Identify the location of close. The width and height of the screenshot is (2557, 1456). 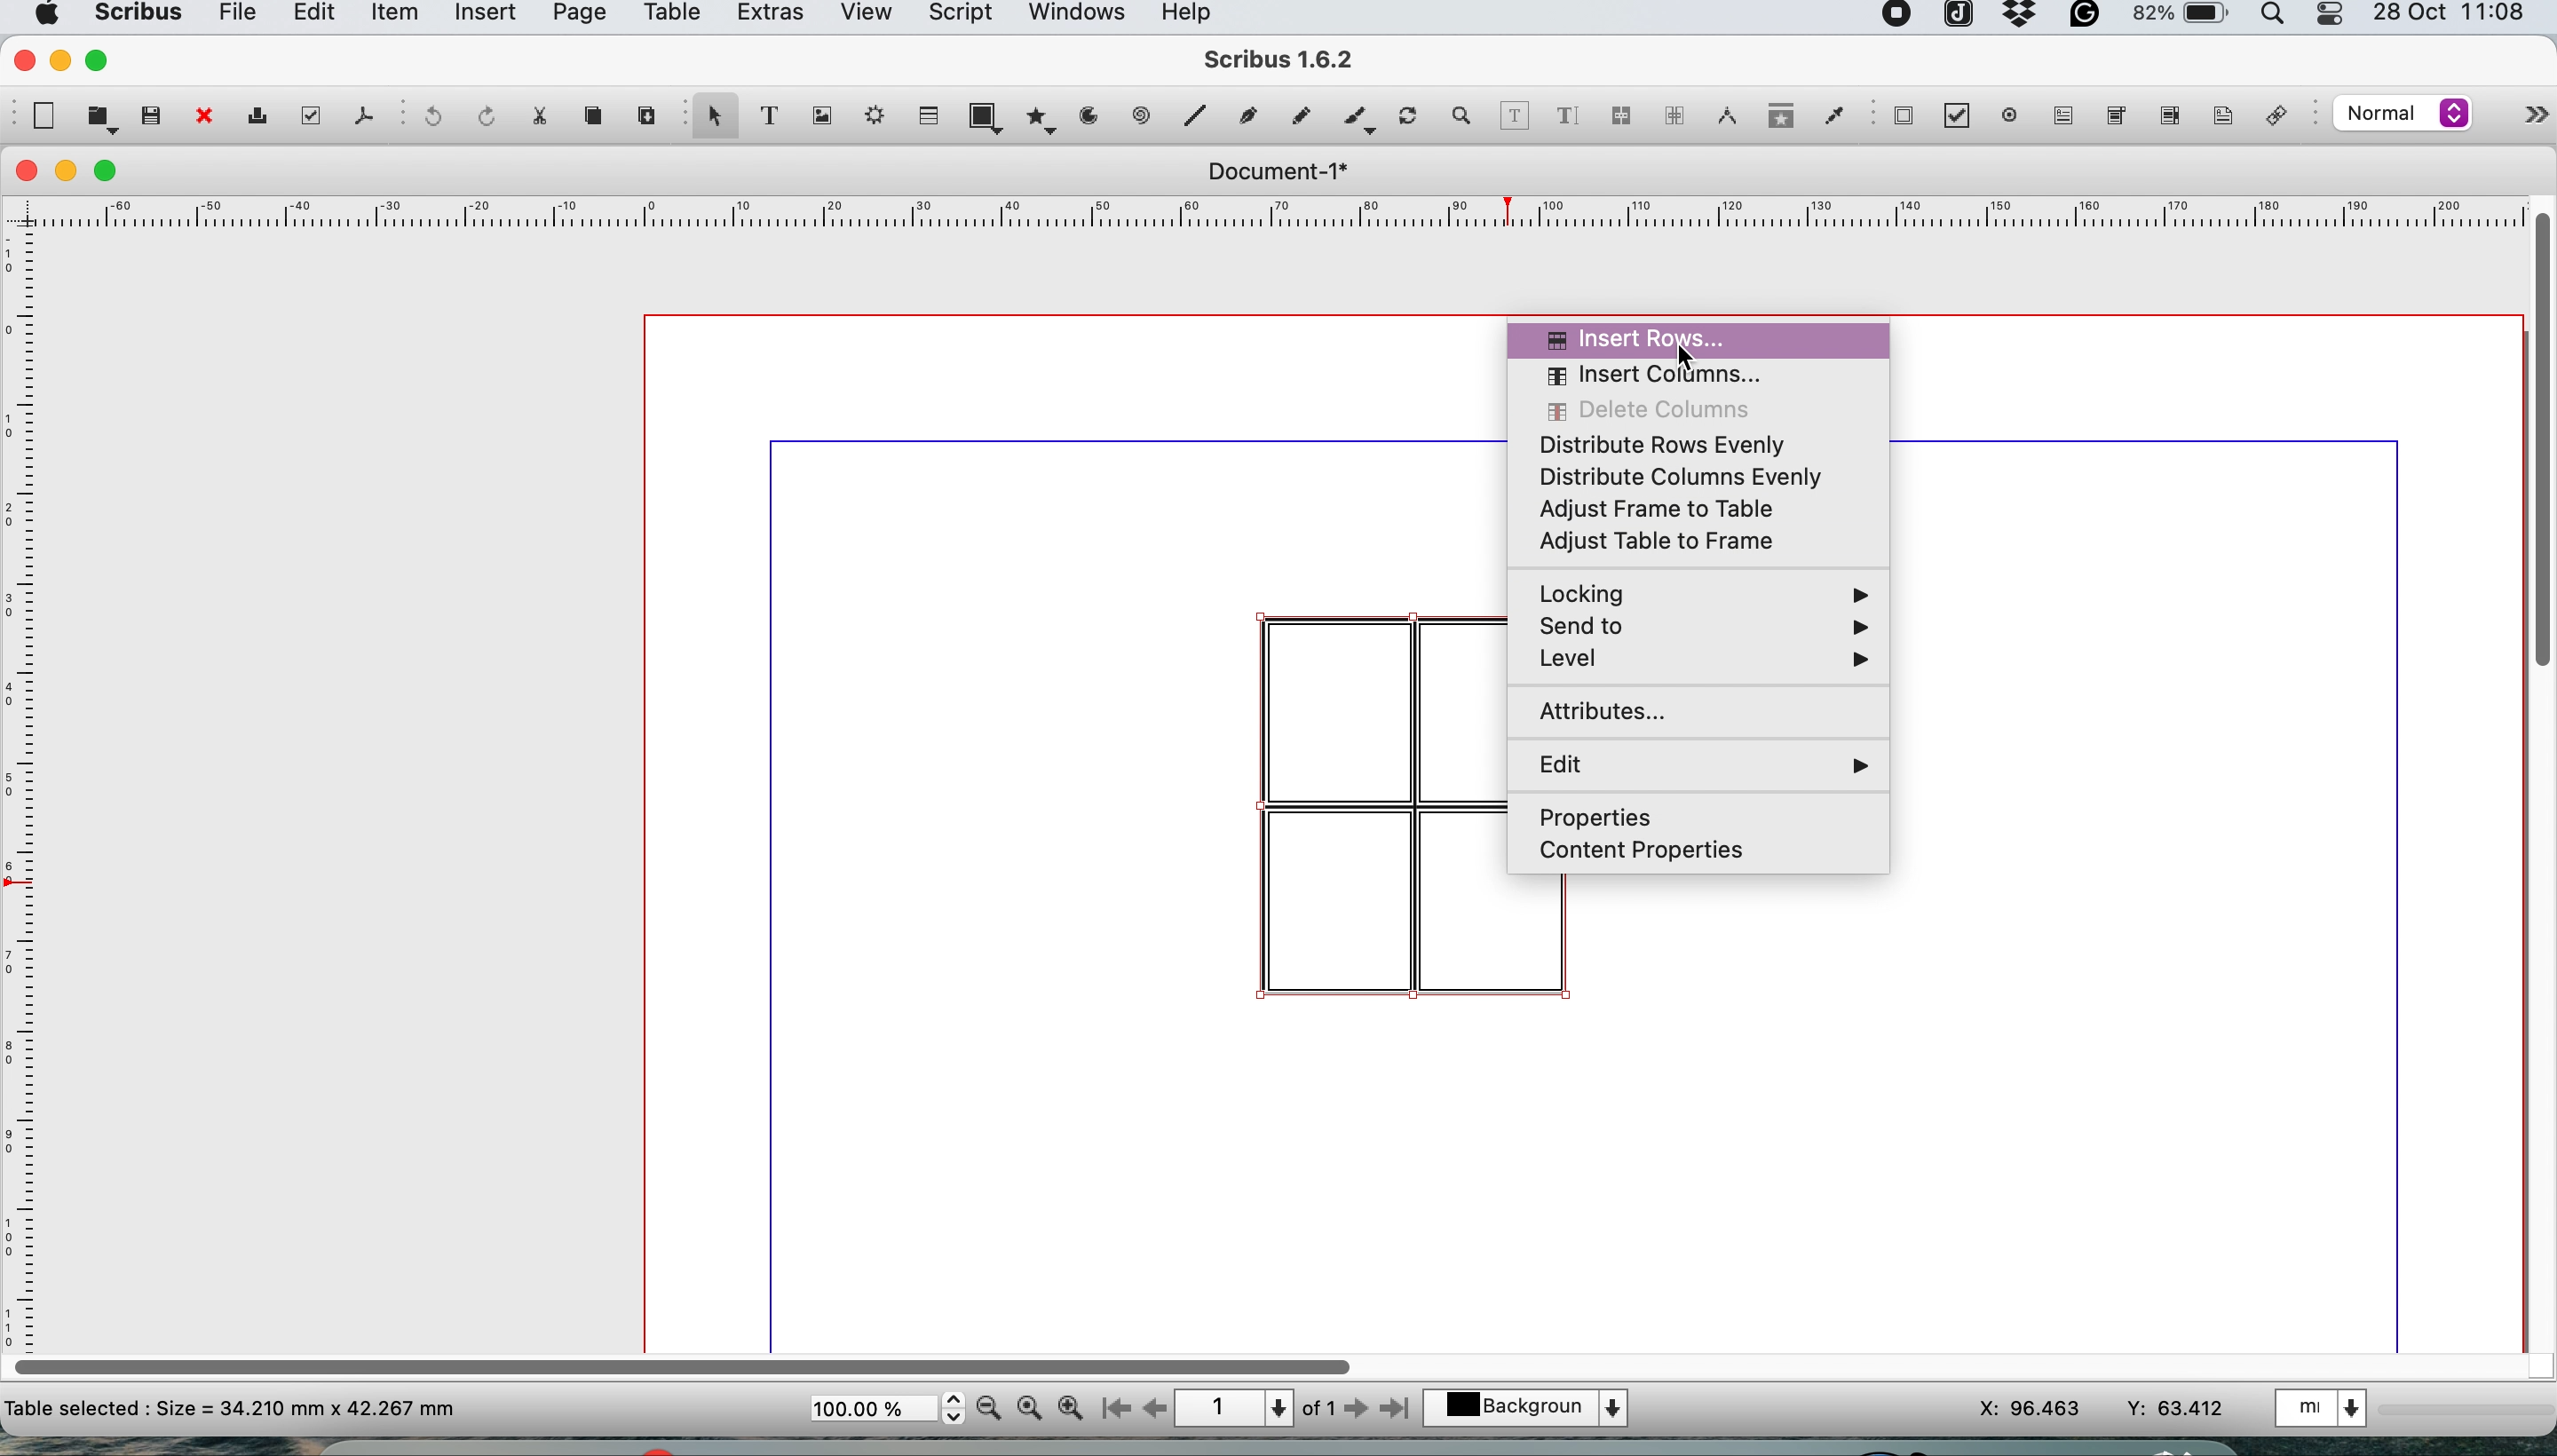
(202, 118).